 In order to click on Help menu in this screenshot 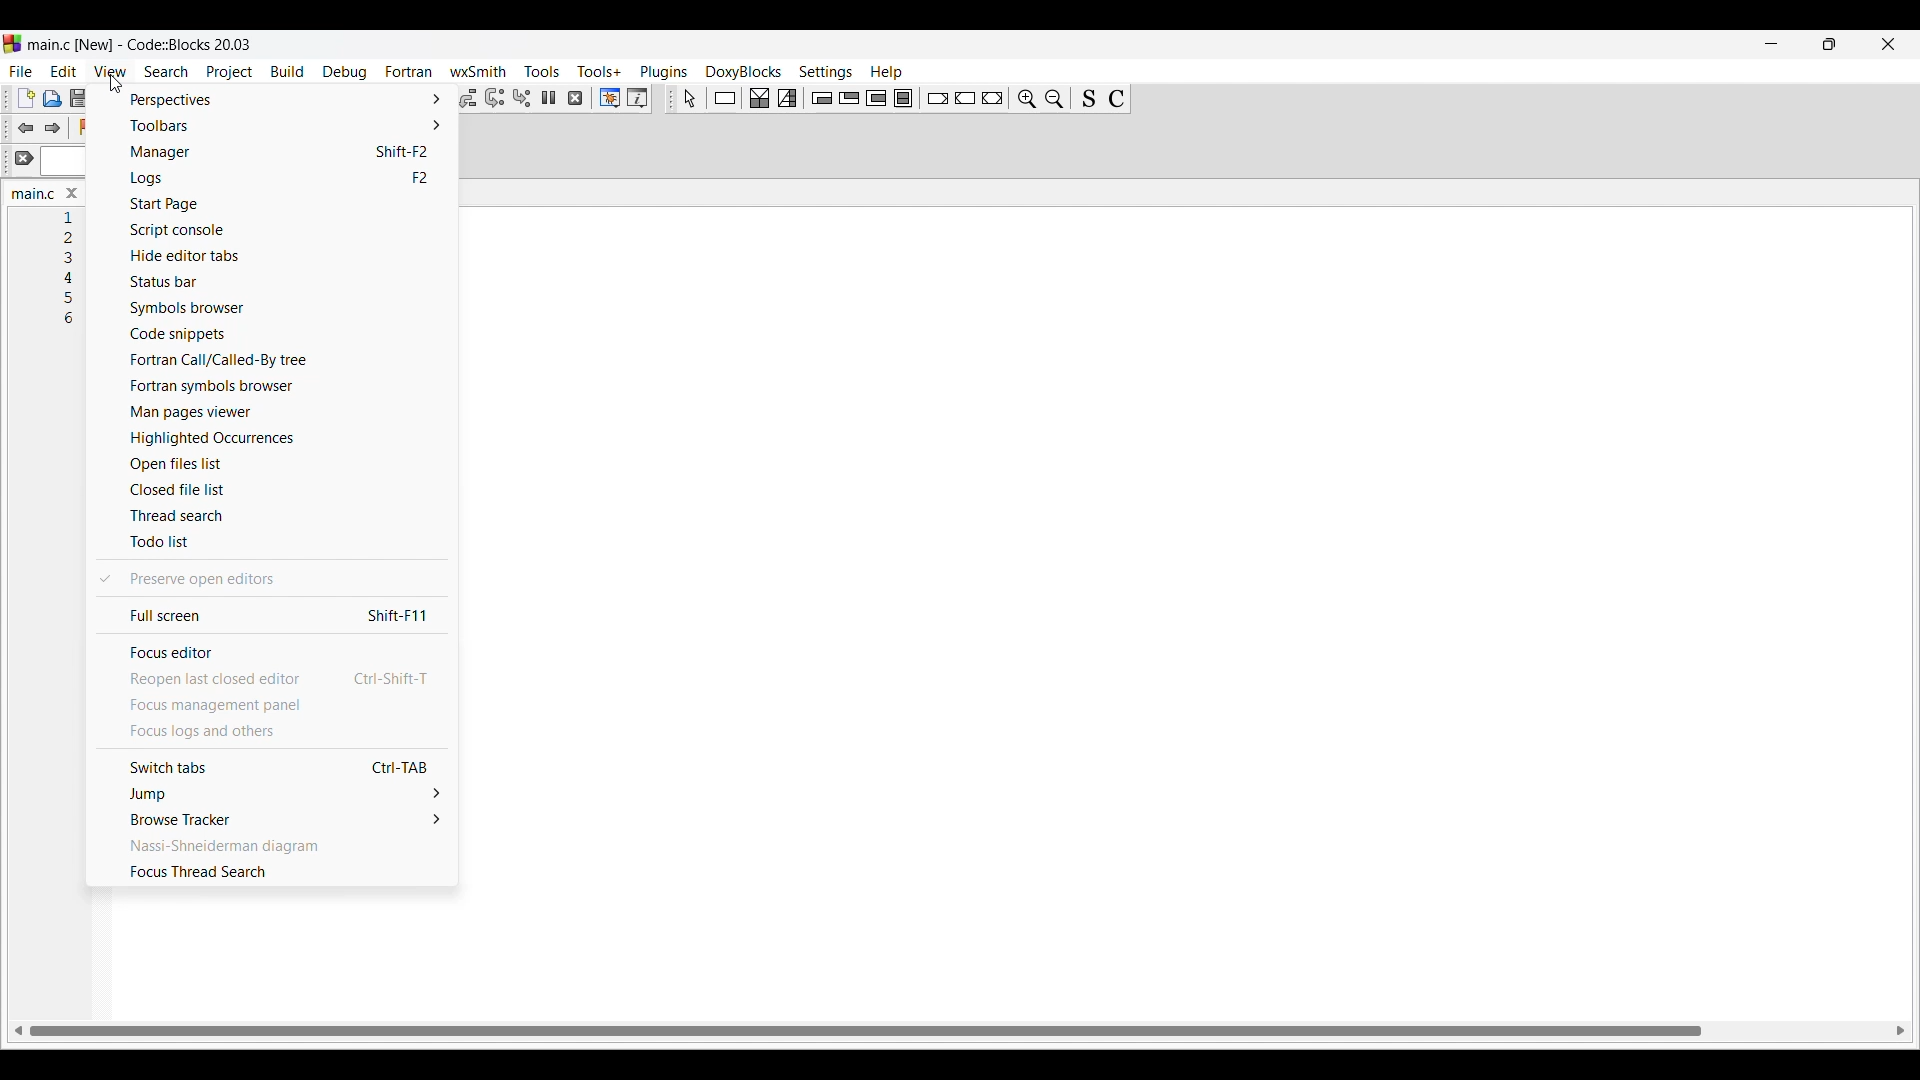, I will do `click(886, 73)`.